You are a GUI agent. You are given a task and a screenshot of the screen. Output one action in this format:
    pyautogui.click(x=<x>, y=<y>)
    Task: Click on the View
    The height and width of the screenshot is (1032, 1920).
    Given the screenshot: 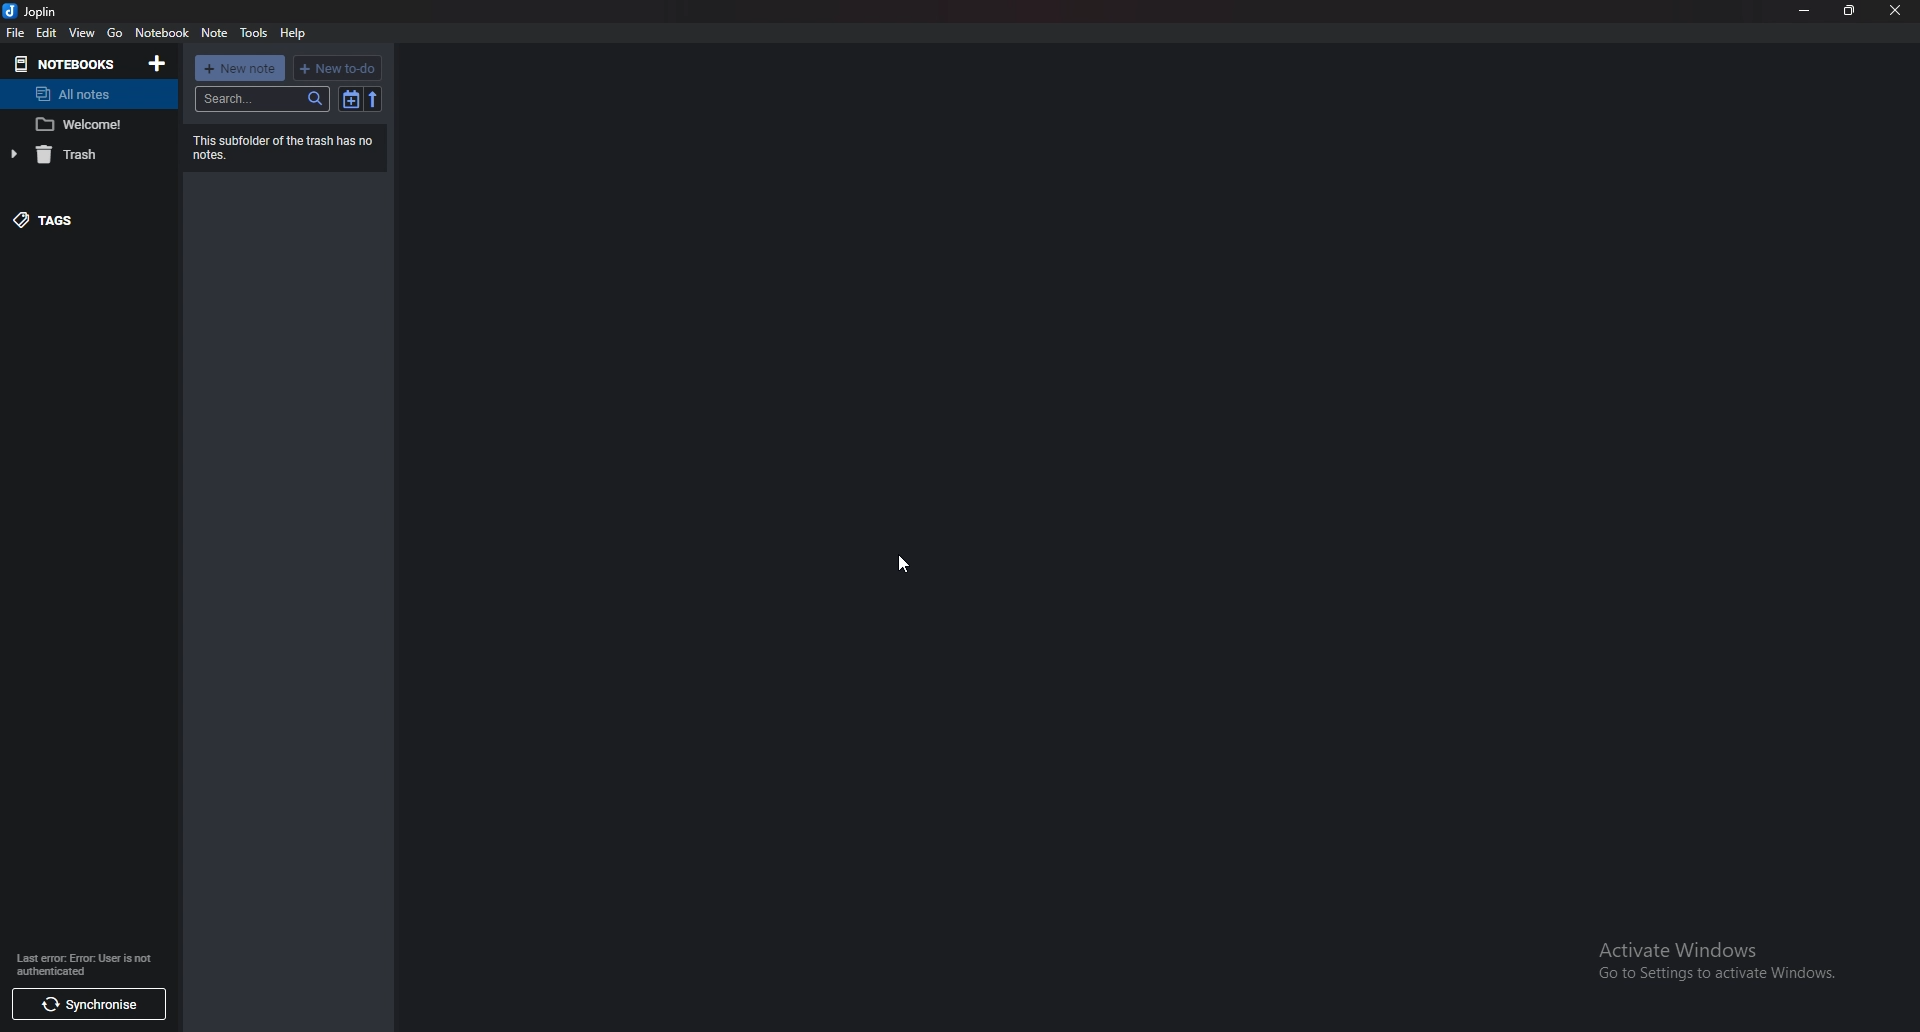 What is the action you would take?
    pyautogui.click(x=82, y=32)
    